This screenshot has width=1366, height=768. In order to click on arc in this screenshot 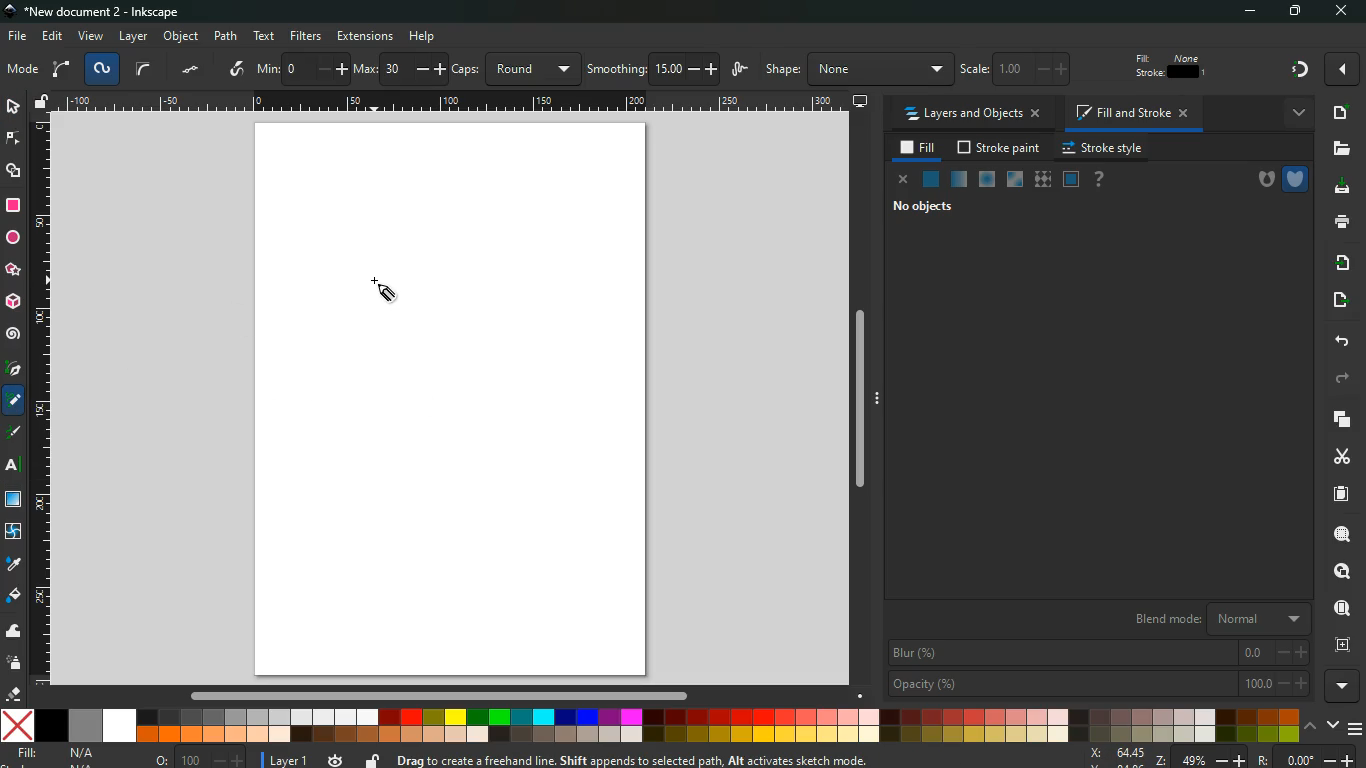, I will do `click(61, 70)`.